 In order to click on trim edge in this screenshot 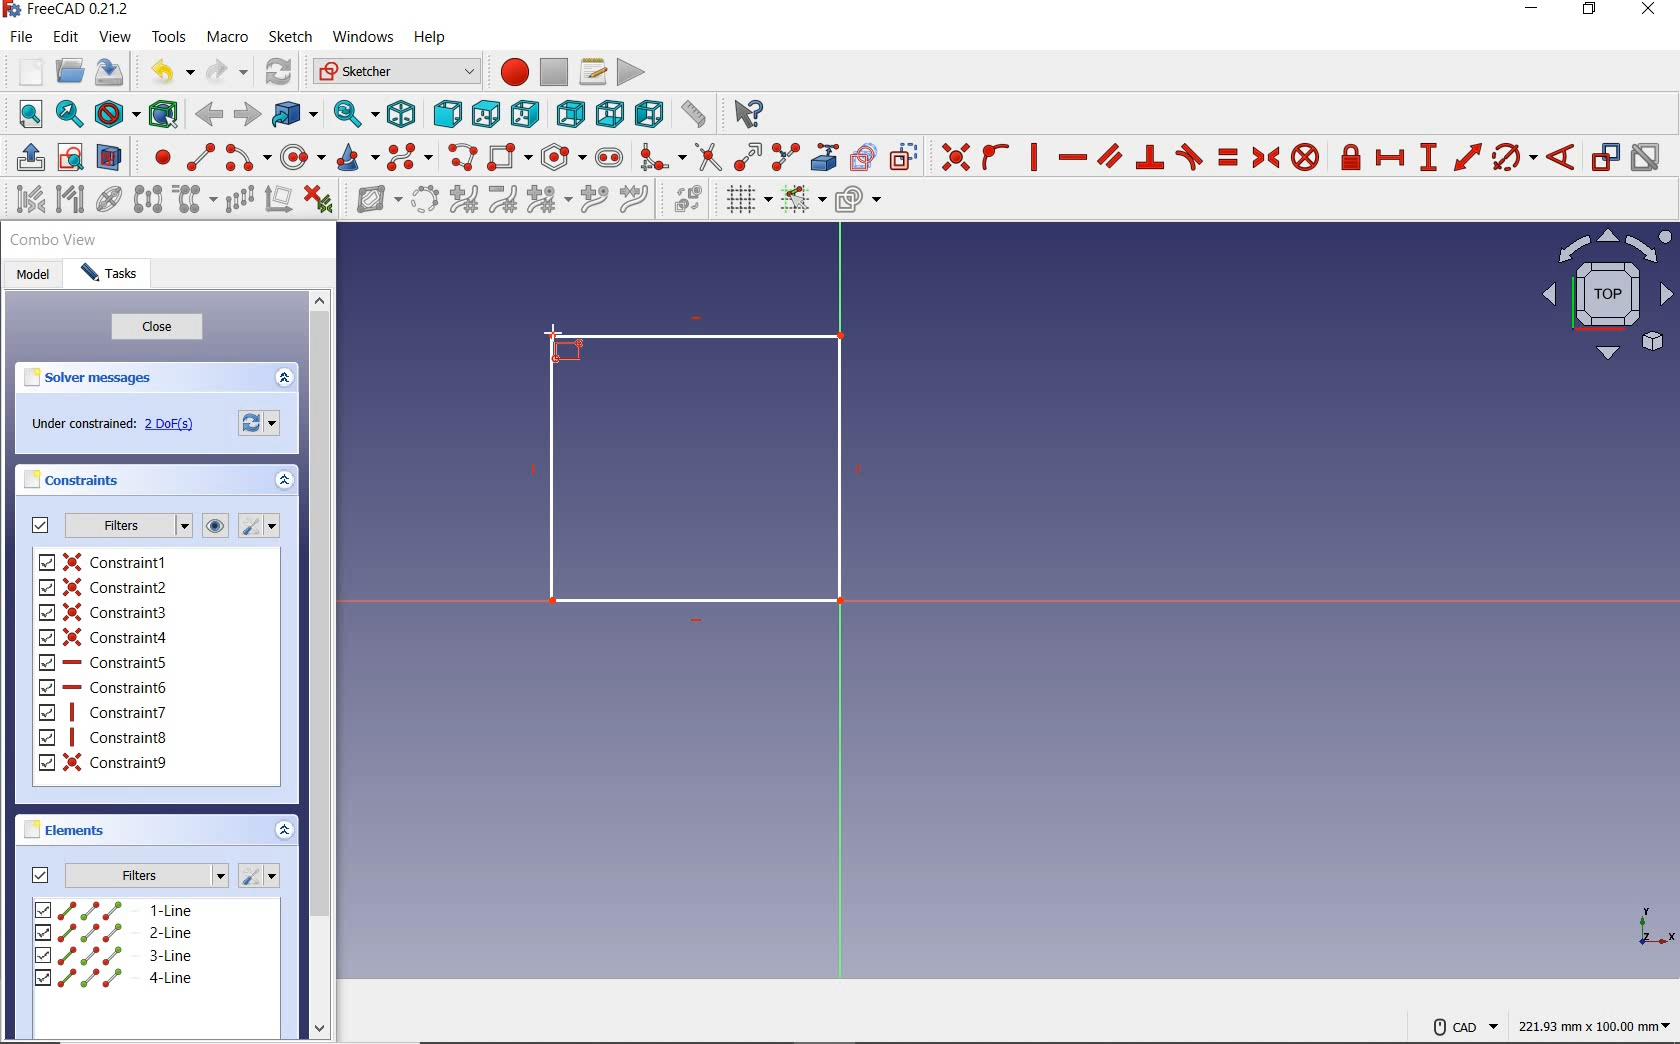, I will do `click(707, 157)`.